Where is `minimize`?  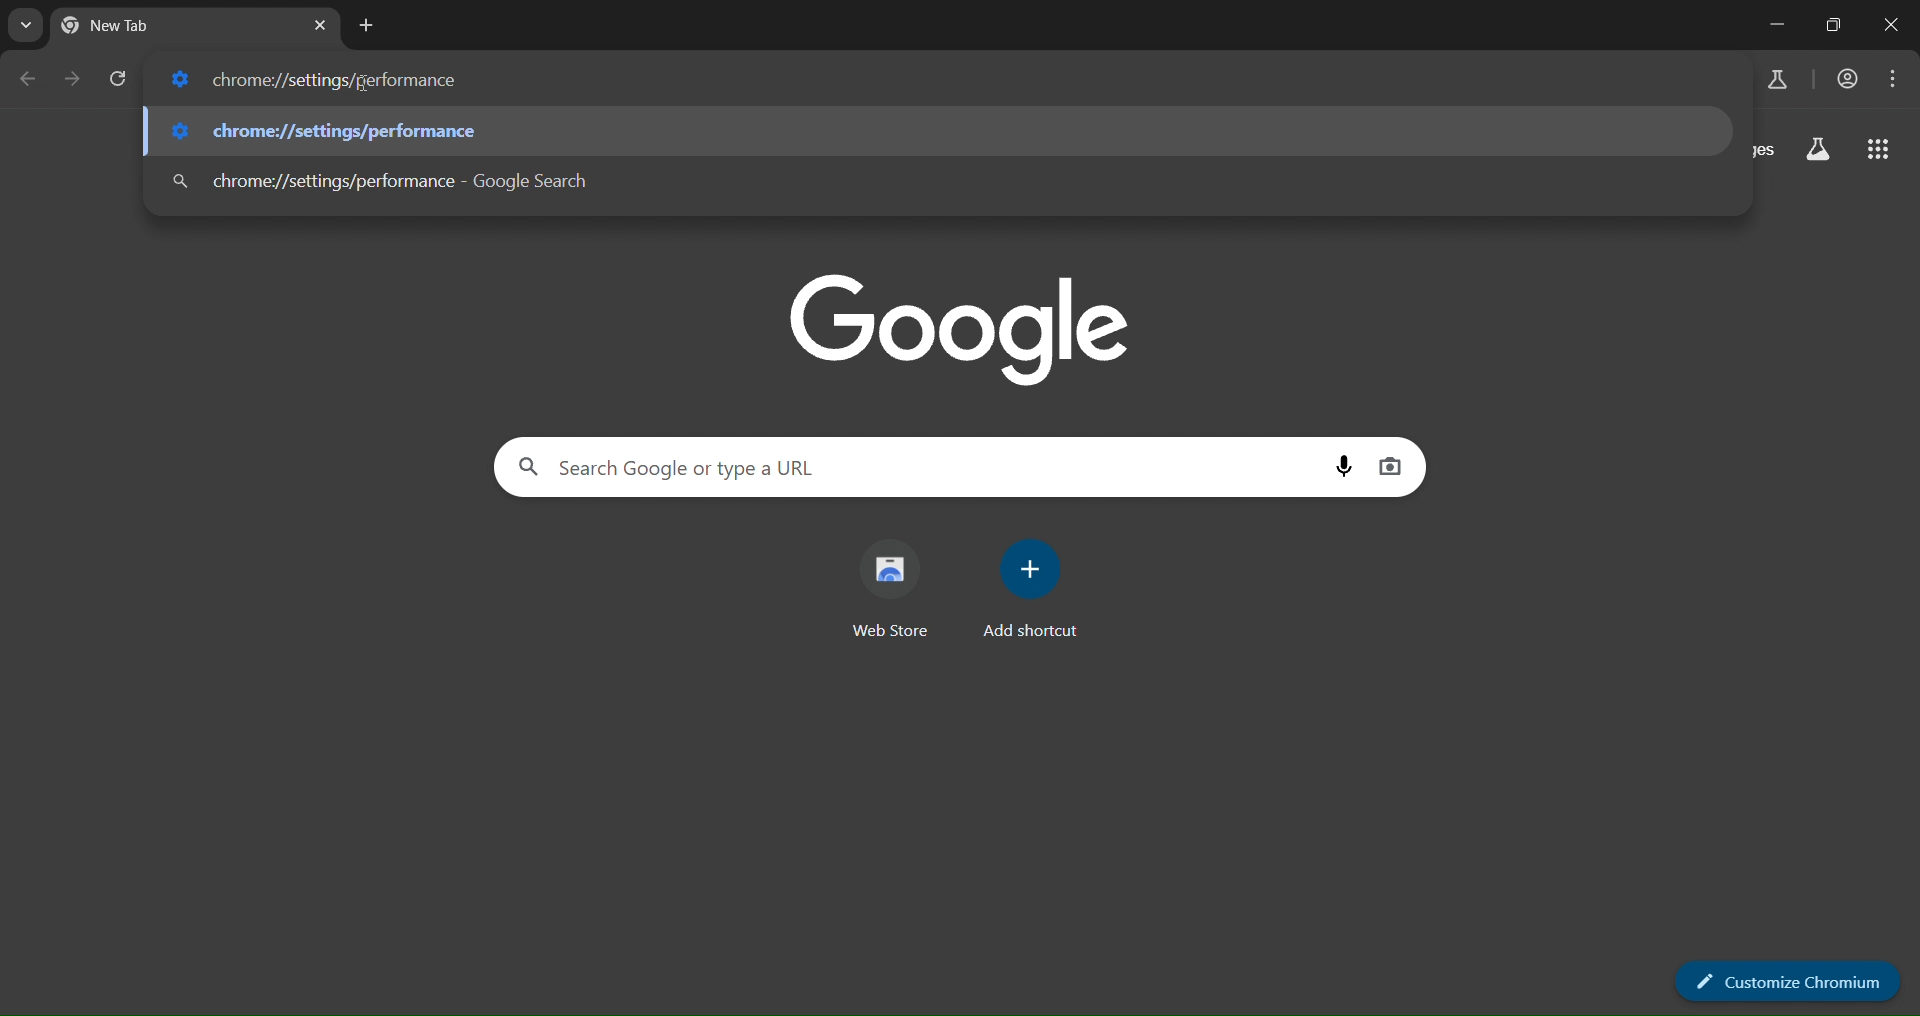
minimize is located at coordinates (1774, 26).